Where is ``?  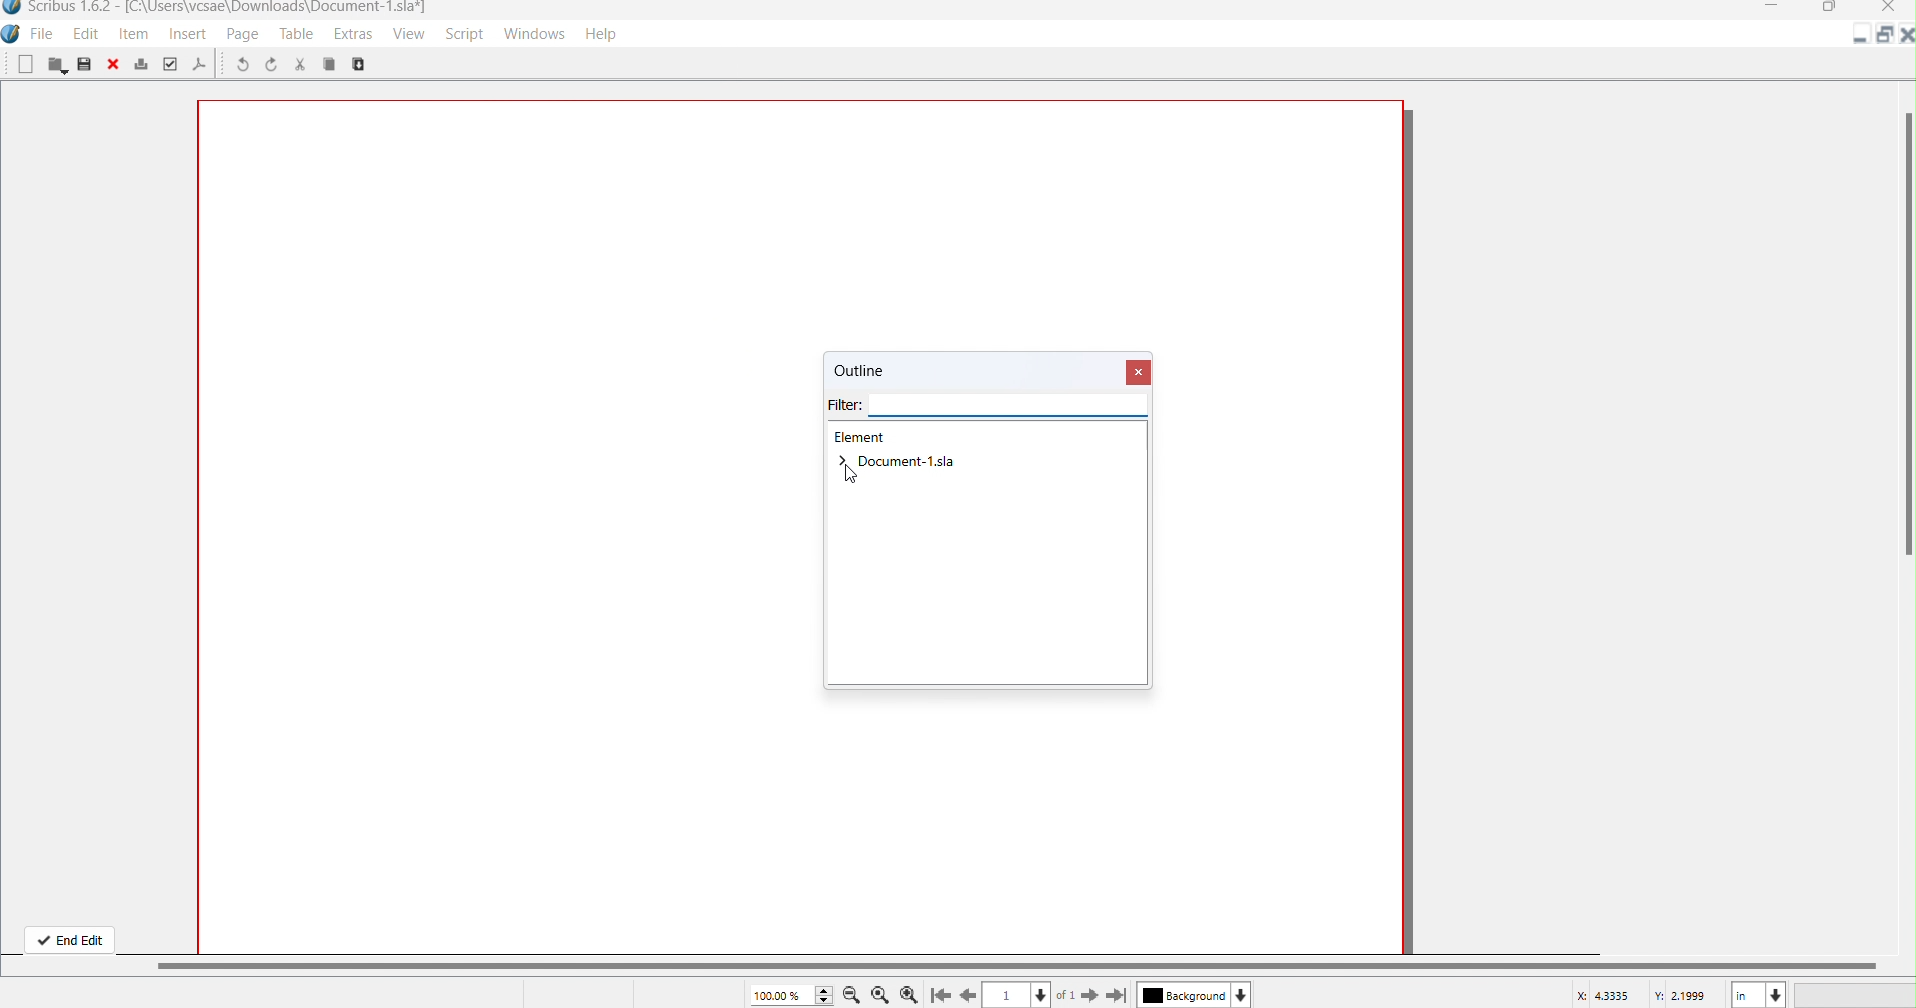  is located at coordinates (56, 65).